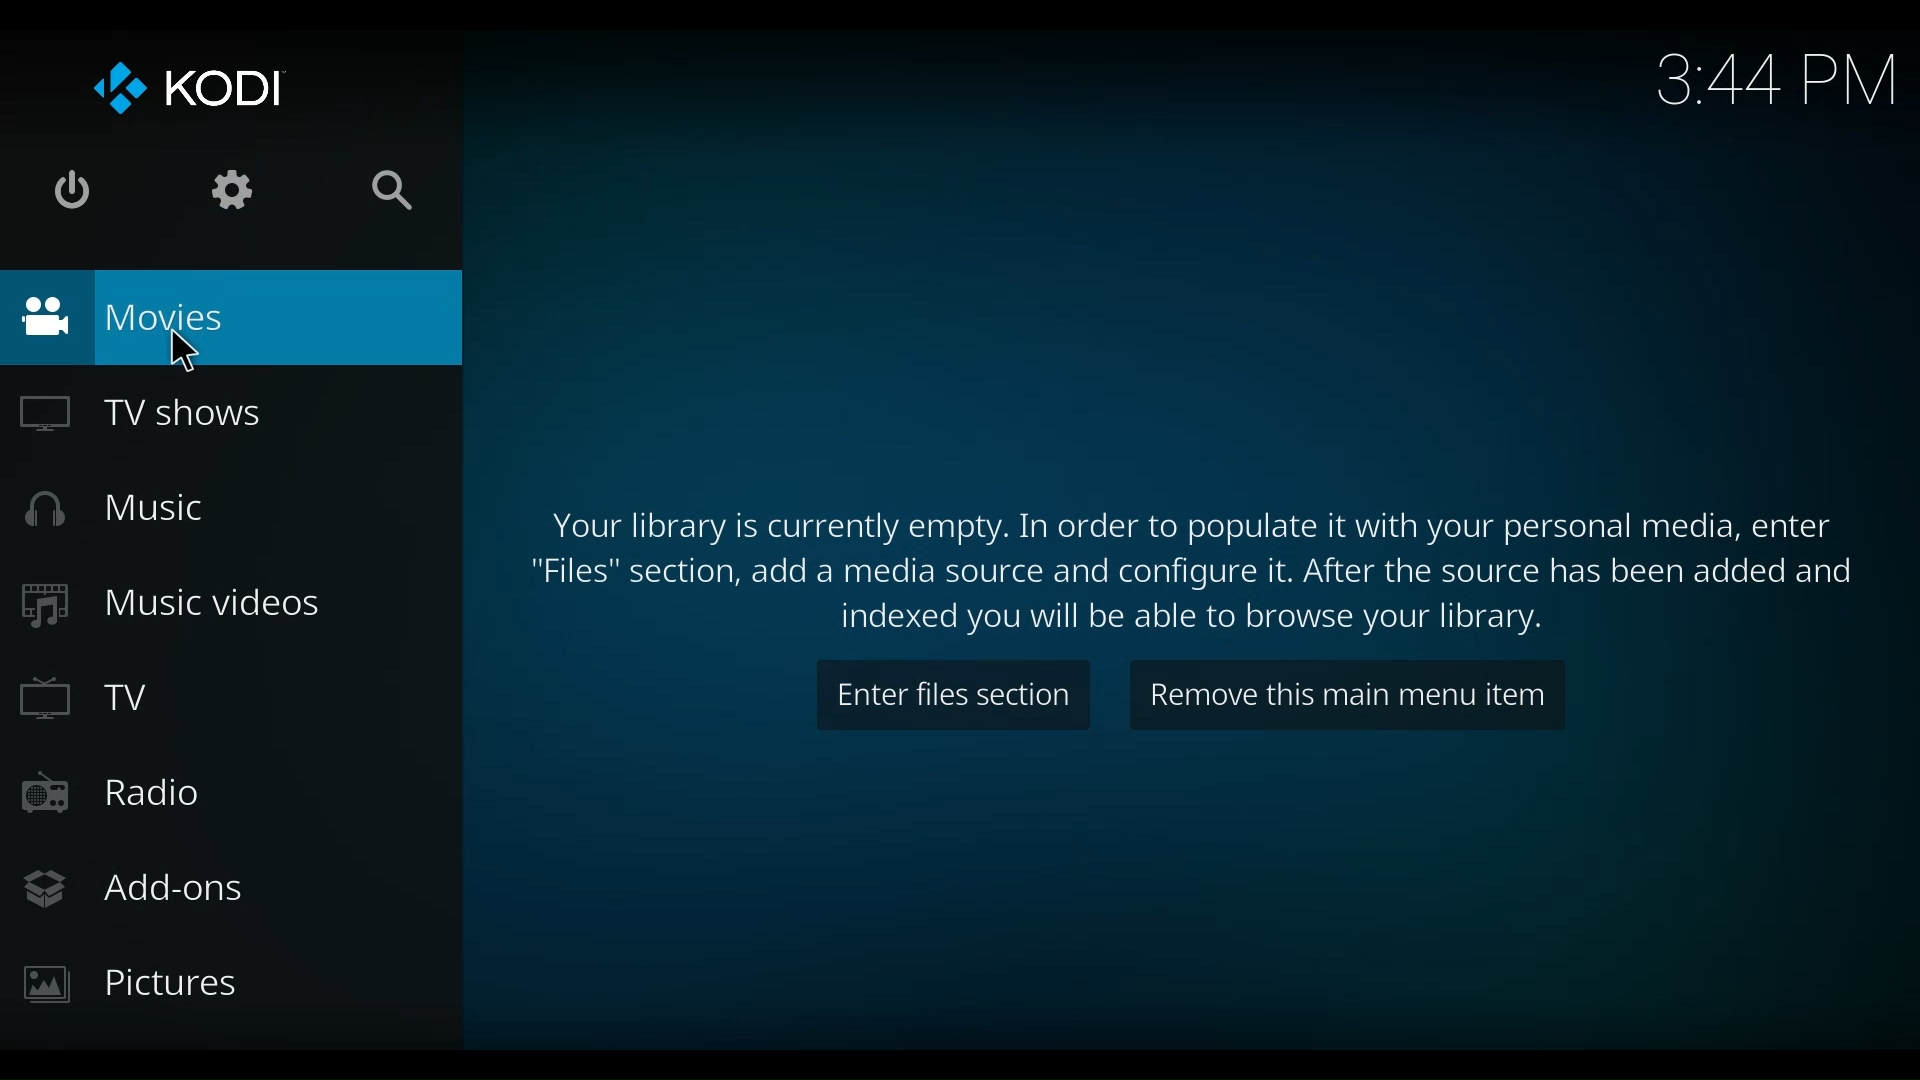 The width and height of the screenshot is (1920, 1080). I want to click on Time, so click(1779, 83).